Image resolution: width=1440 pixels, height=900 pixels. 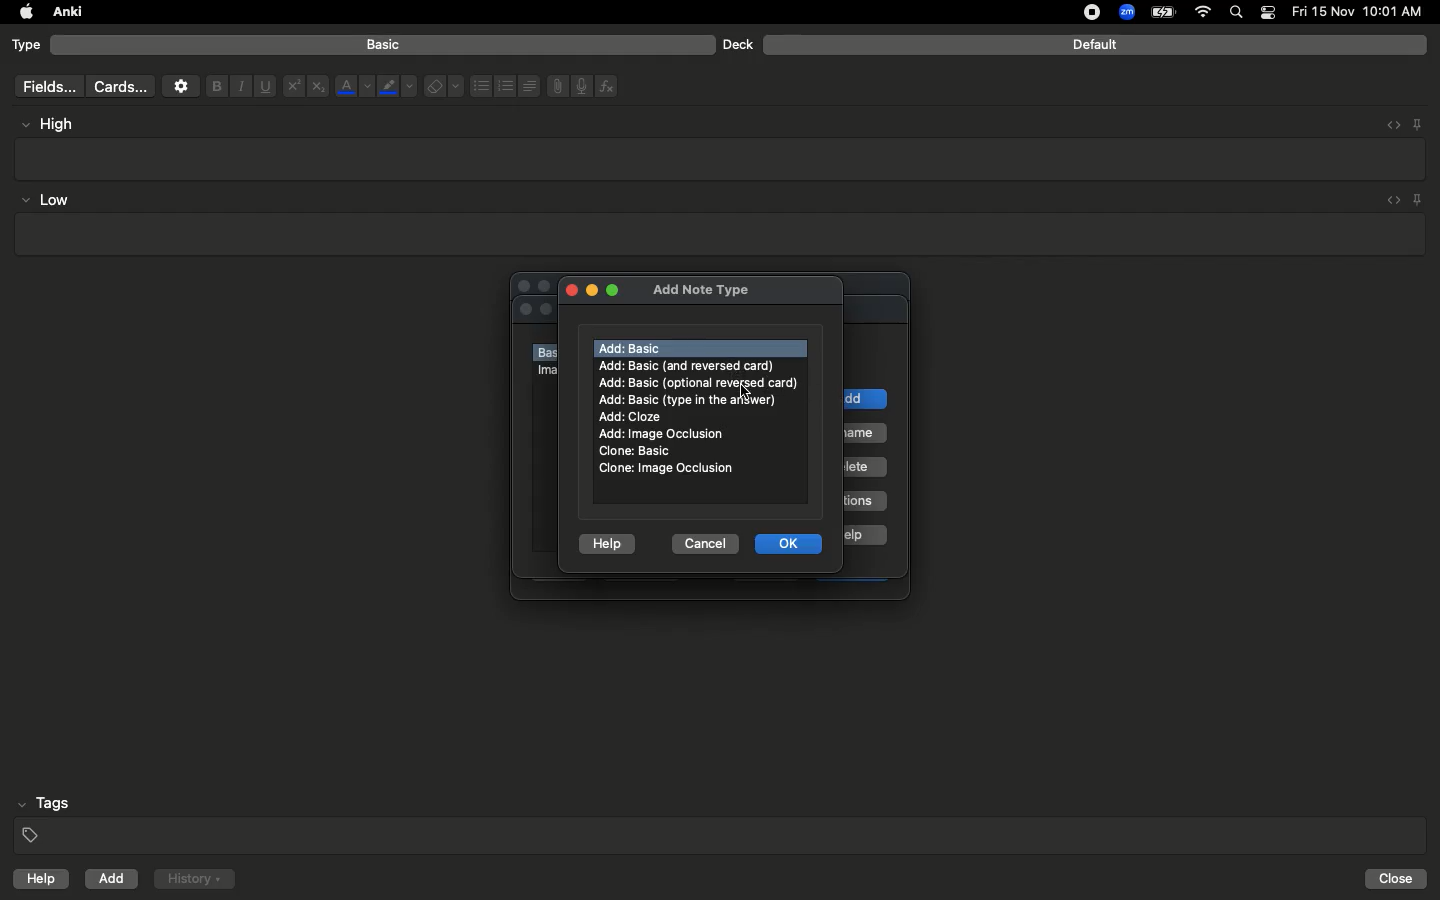 What do you see at coordinates (607, 540) in the screenshot?
I see `Help` at bounding box center [607, 540].